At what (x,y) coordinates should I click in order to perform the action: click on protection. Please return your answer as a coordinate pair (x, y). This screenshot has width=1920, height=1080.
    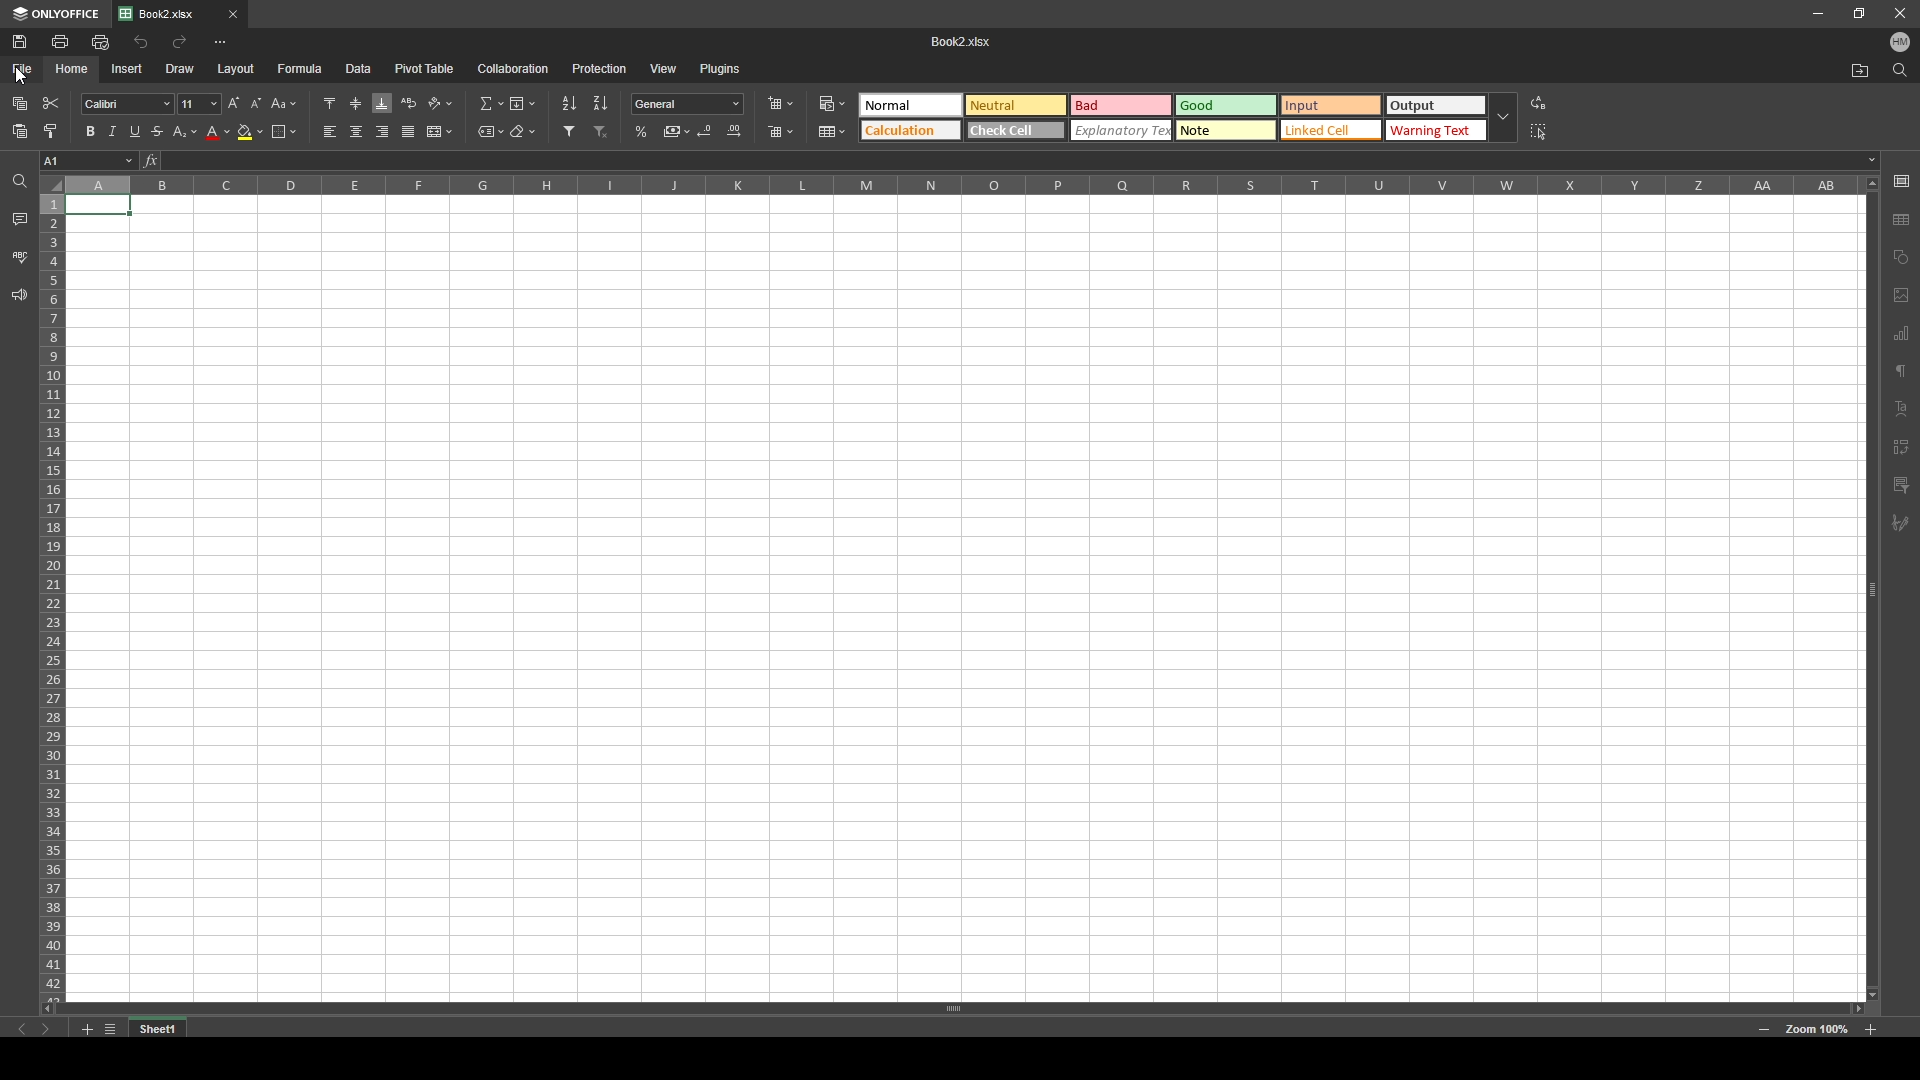
    Looking at the image, I should click on (600, 68).